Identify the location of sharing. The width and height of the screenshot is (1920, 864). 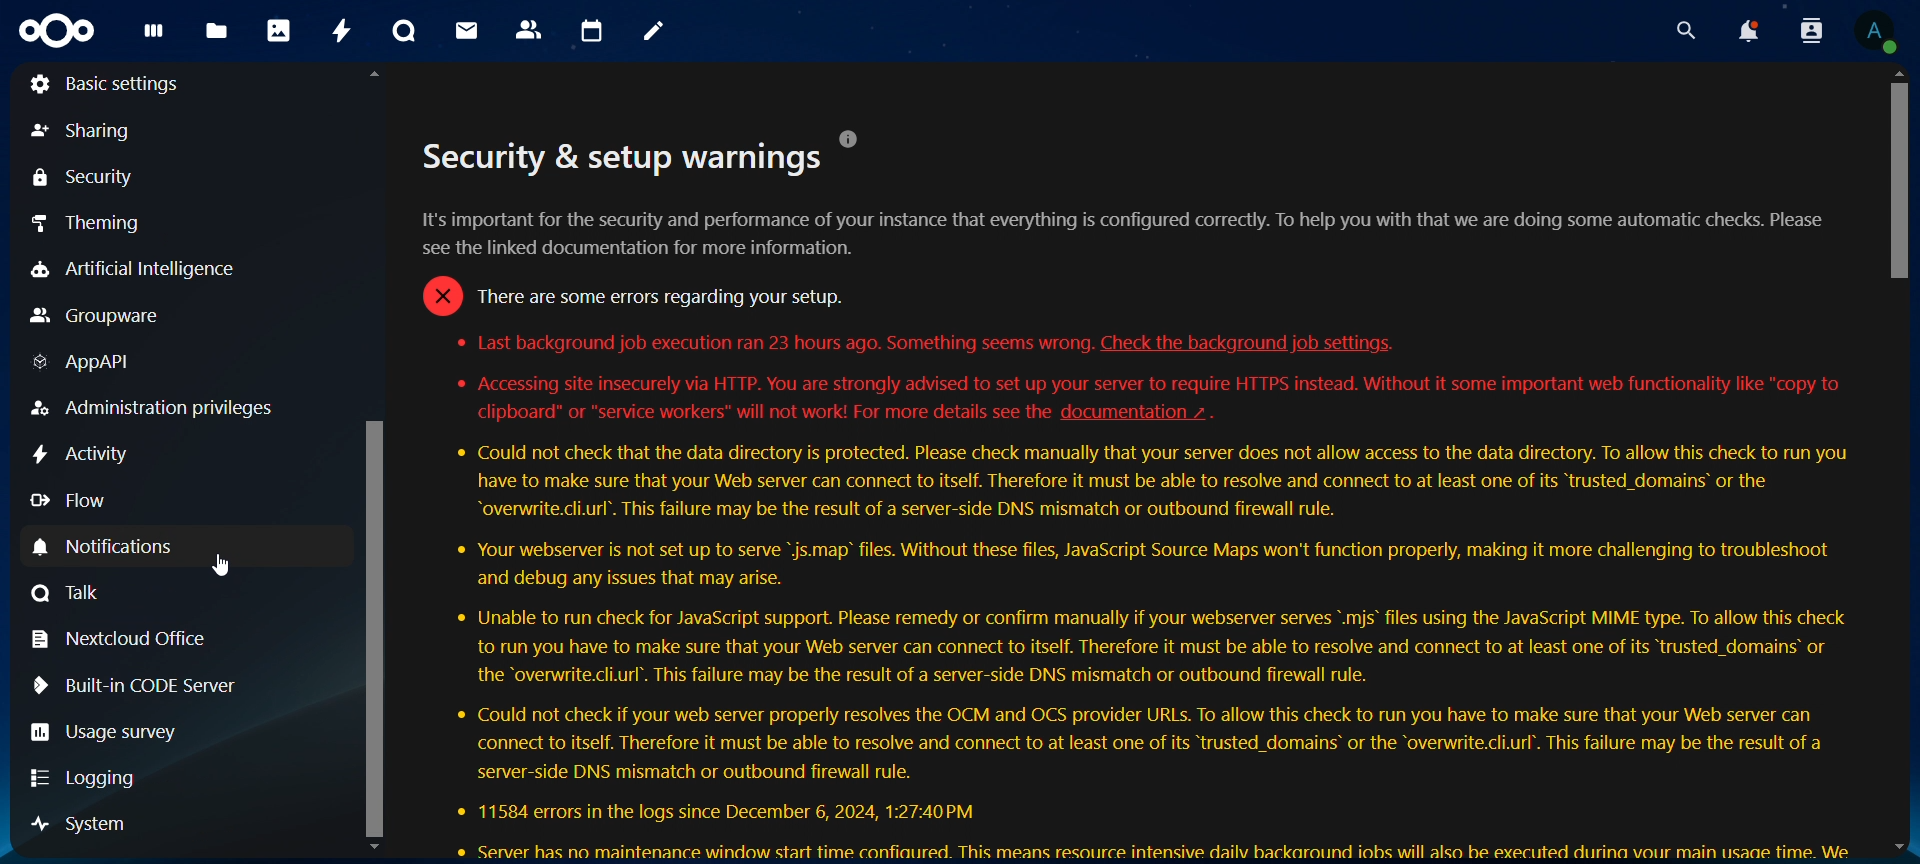
(88, 130).